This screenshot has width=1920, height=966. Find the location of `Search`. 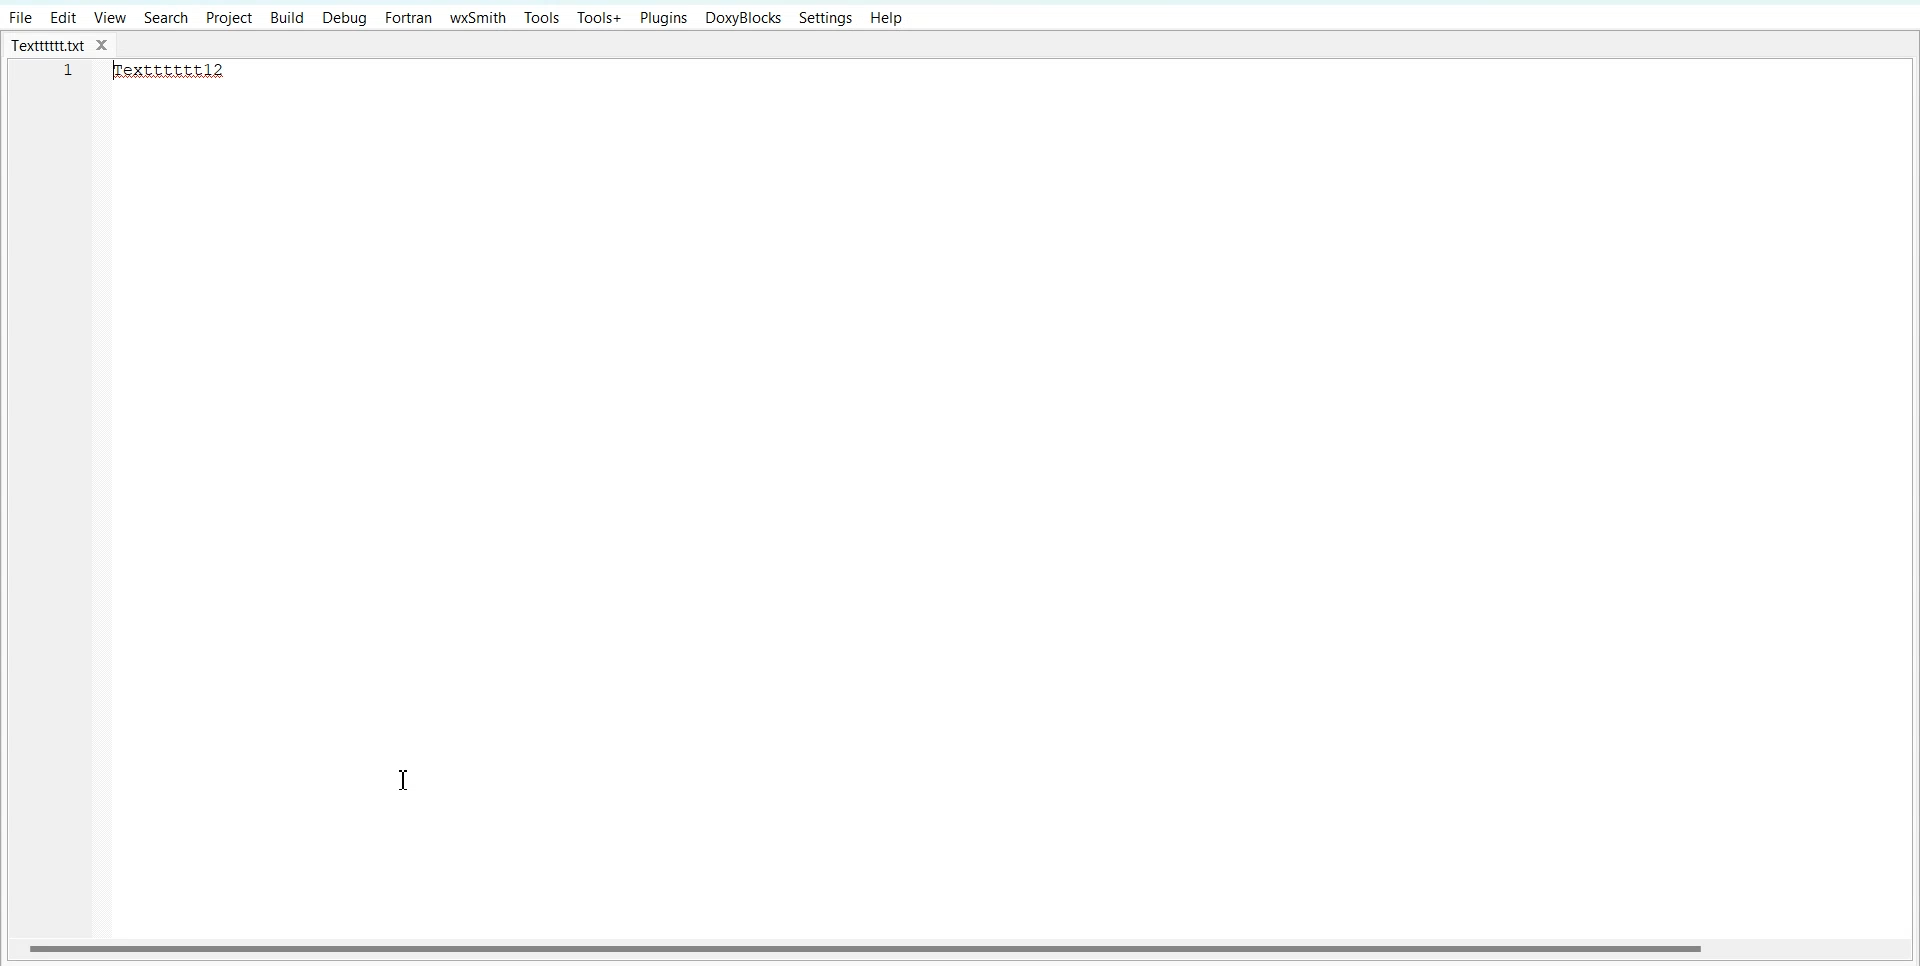

Search is located at coordinates (167, 17).